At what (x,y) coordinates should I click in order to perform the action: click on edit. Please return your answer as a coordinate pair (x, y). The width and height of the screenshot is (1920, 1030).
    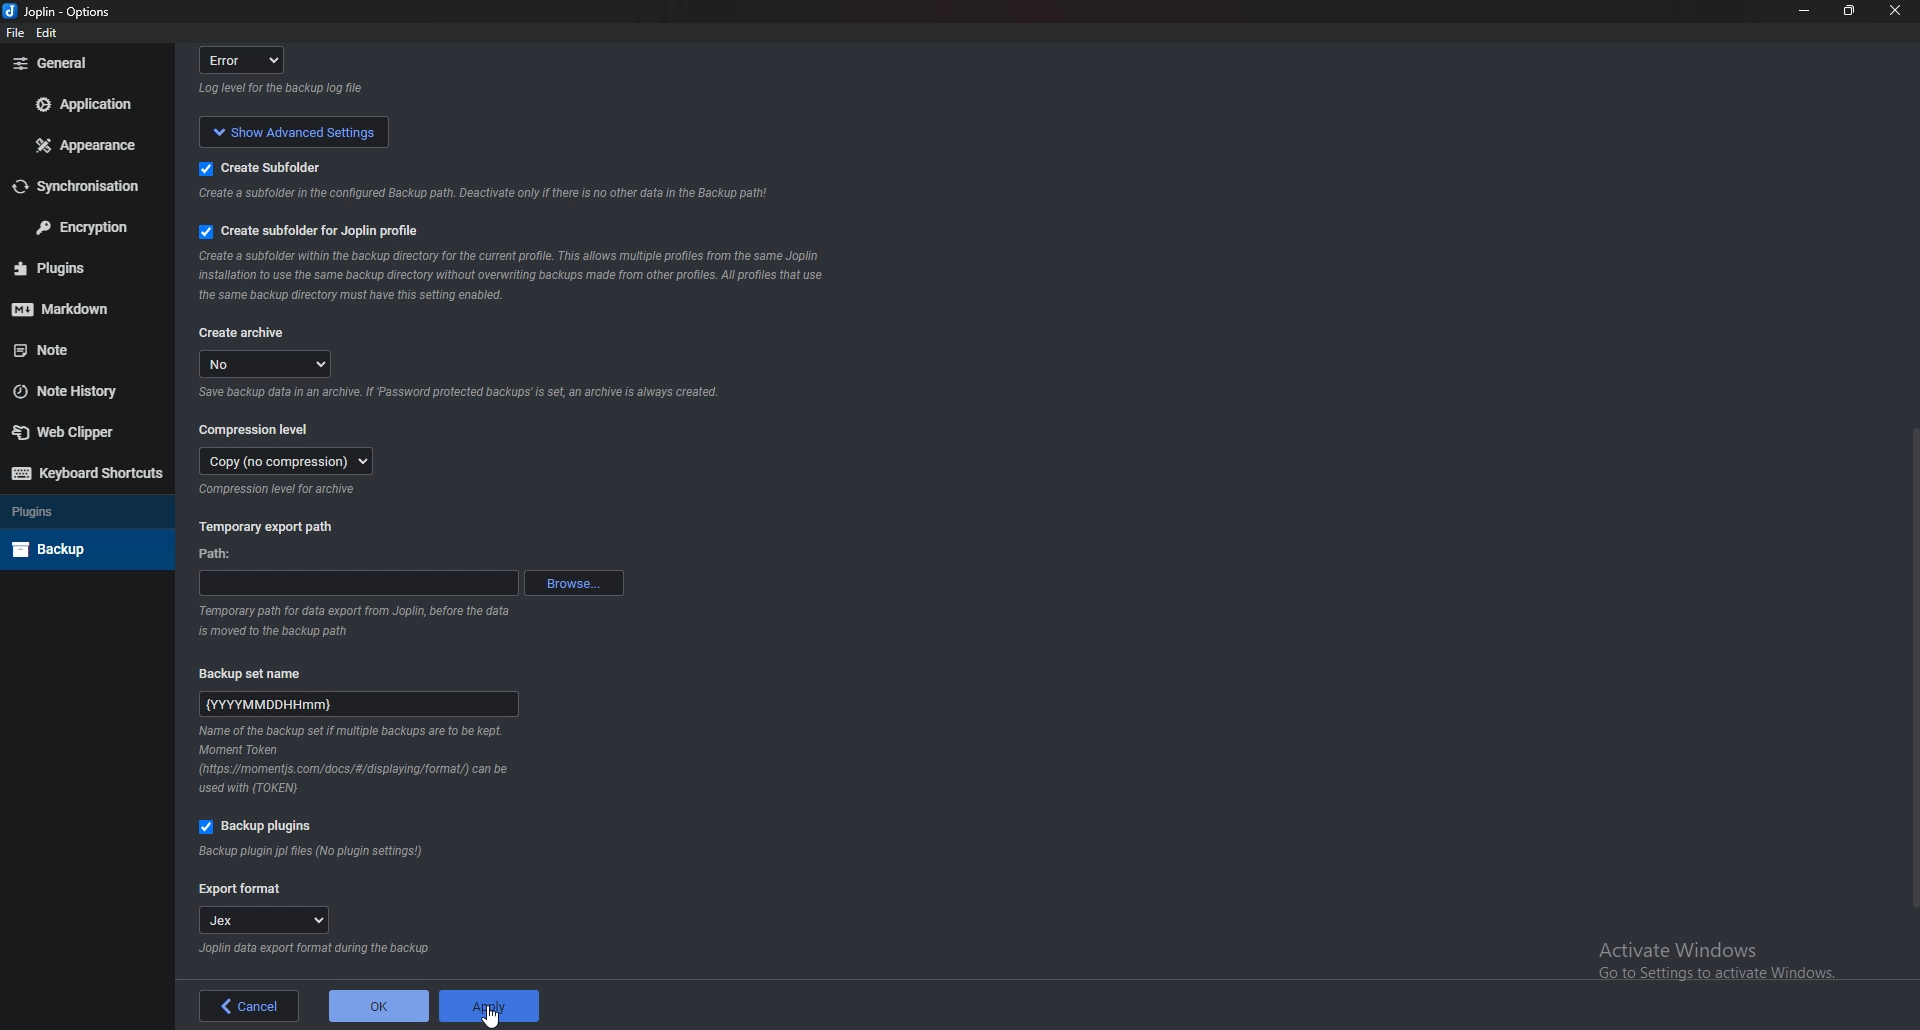
    Looking at the image, I should click on (50, 36).